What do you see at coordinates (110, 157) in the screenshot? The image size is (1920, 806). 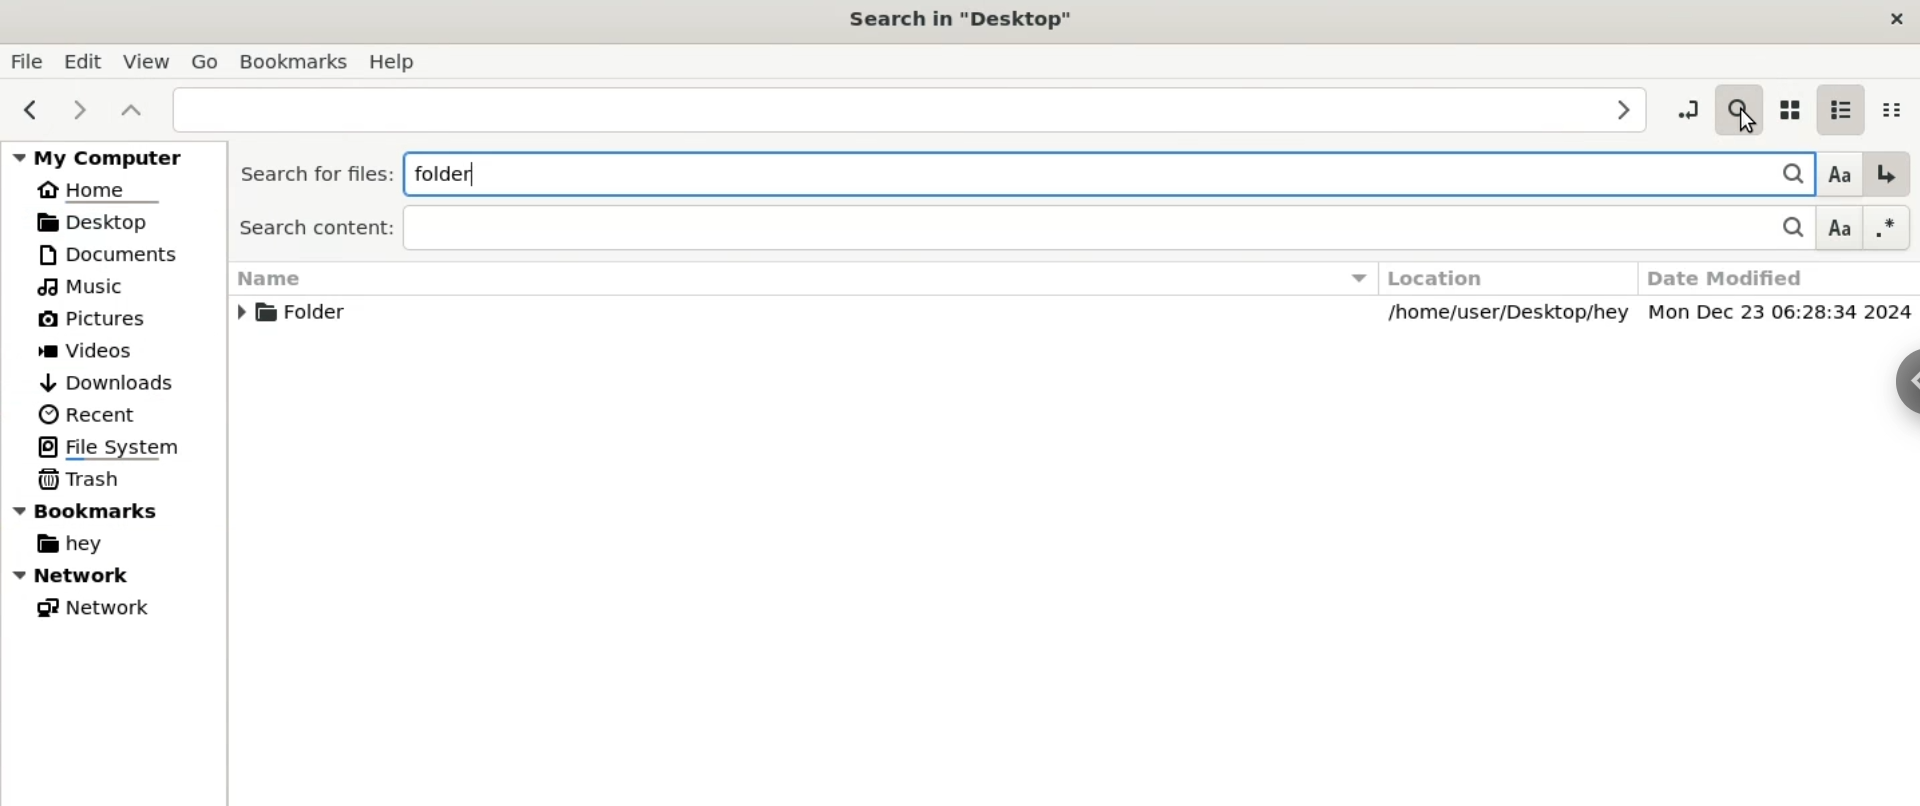 I see `My Computer` at bounding box center [110, 157].